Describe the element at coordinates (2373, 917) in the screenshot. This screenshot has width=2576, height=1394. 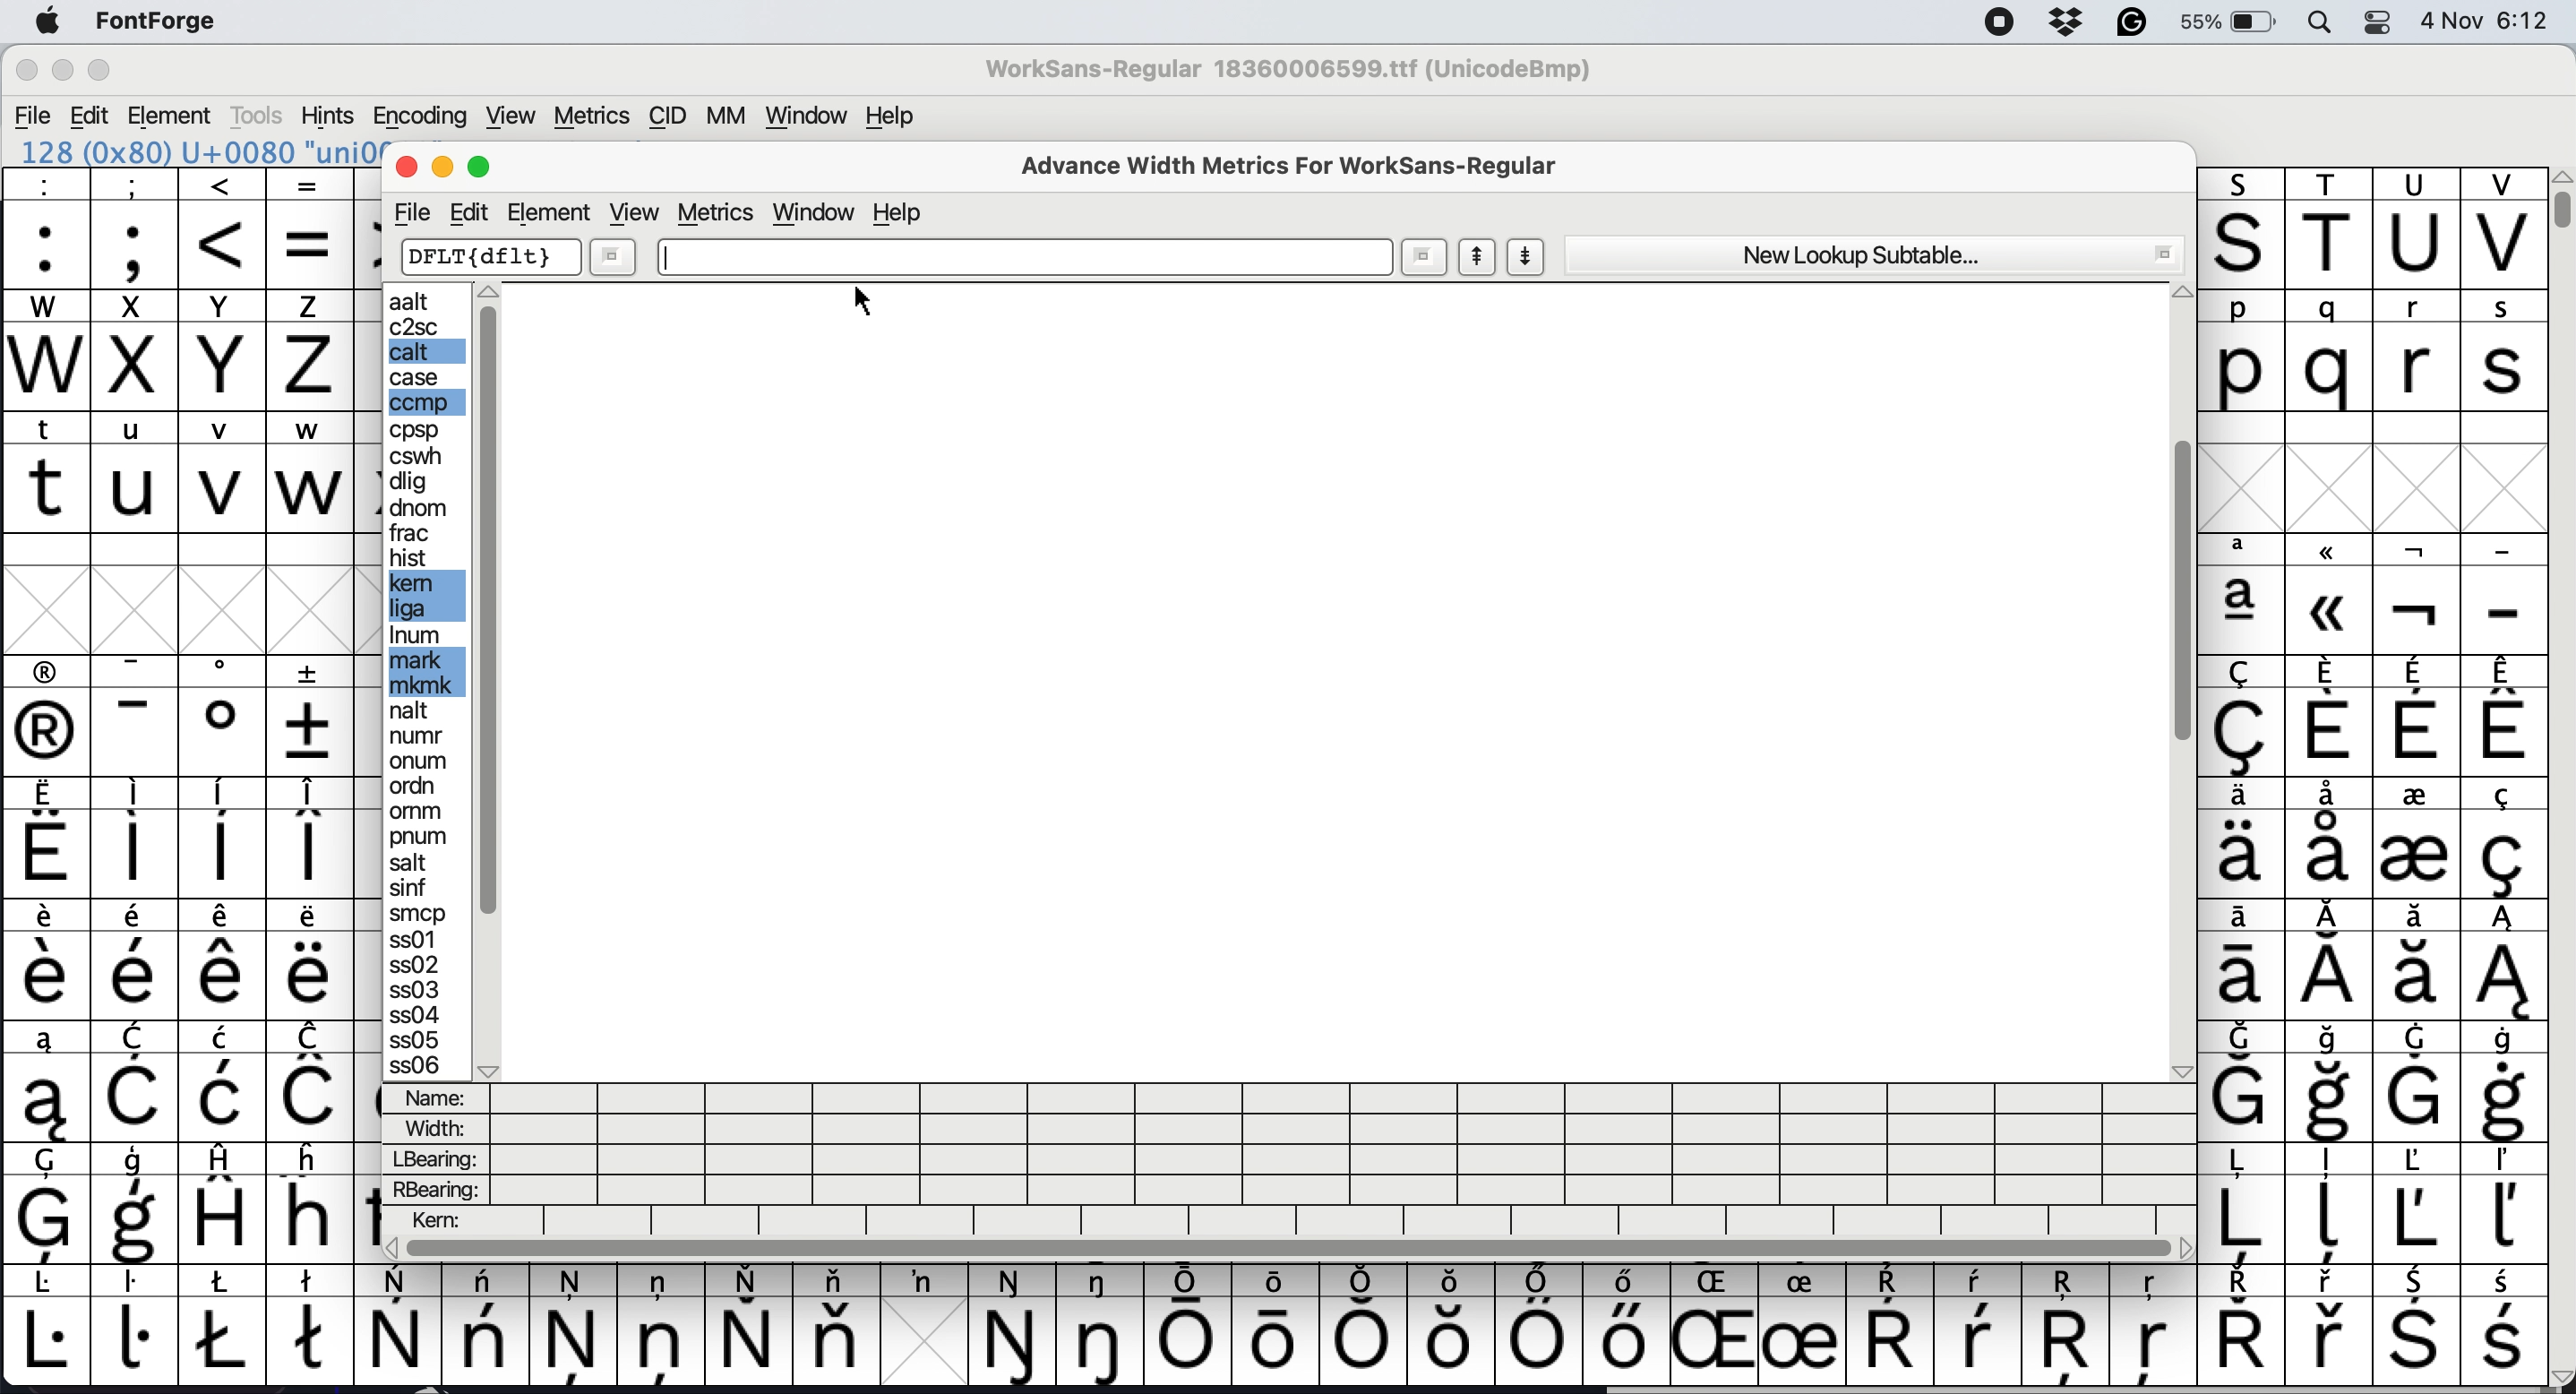
I see `special characters` at that location.